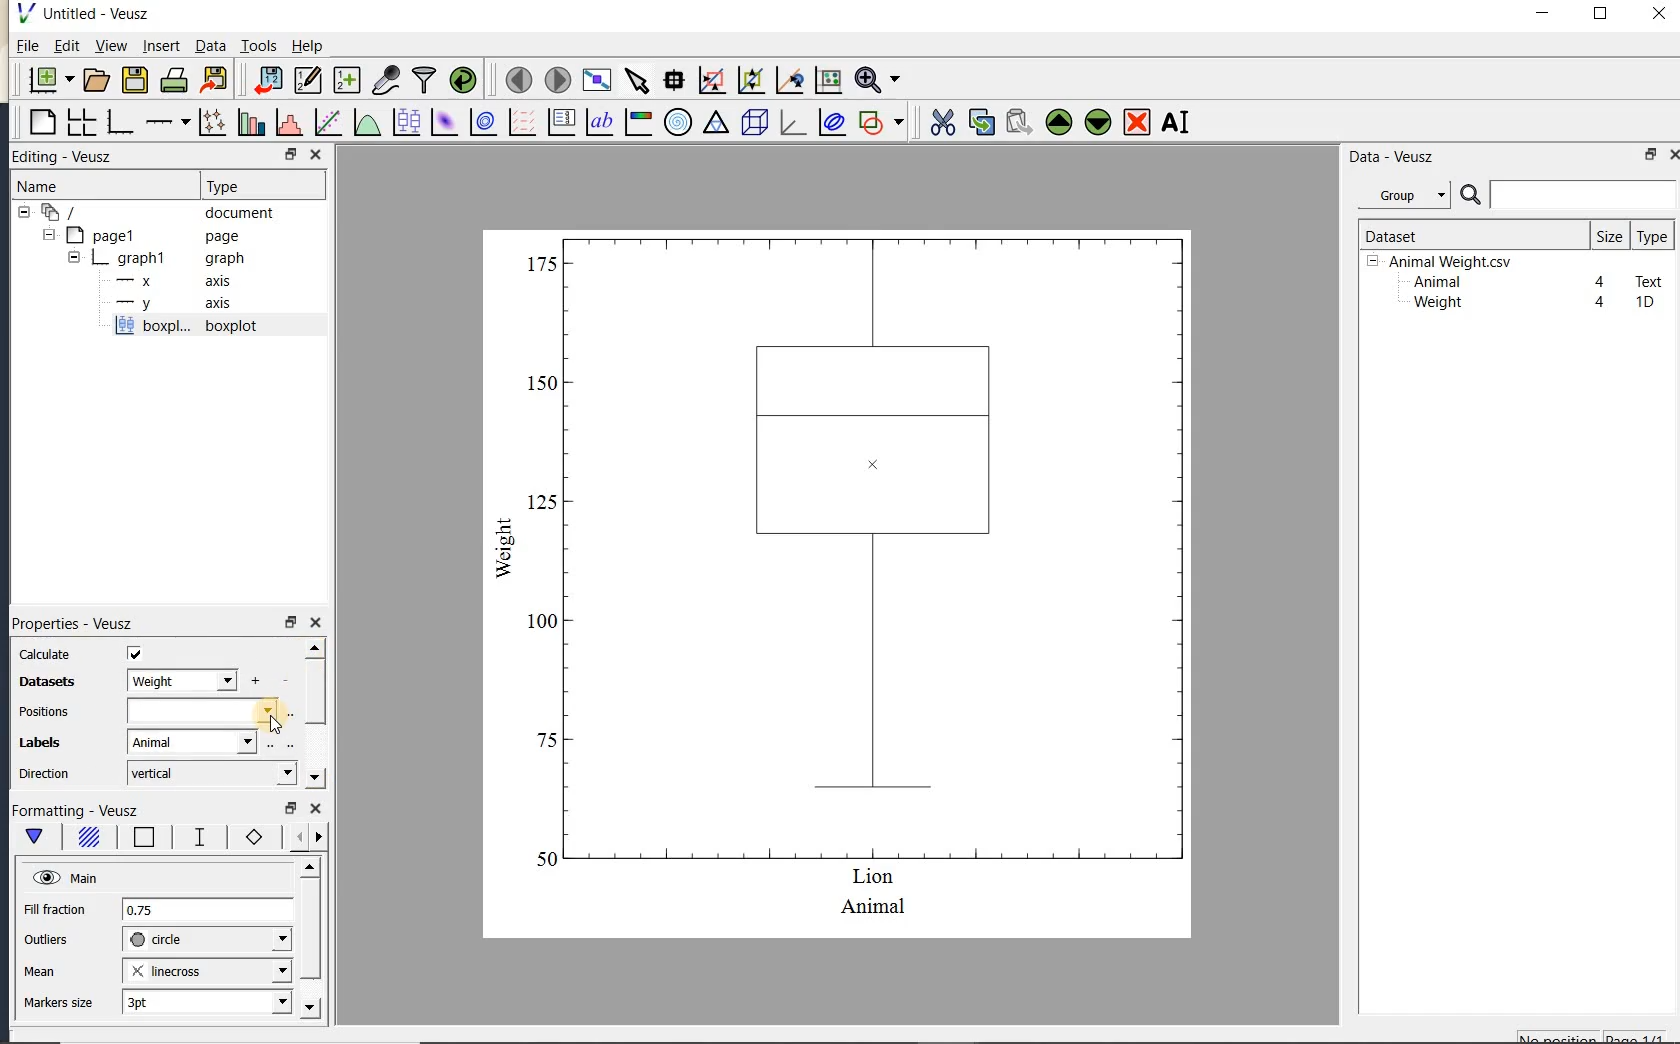 The image size is (1680, 1044). I want to click on plot a 2d dataset as an image, so click(443, 122).